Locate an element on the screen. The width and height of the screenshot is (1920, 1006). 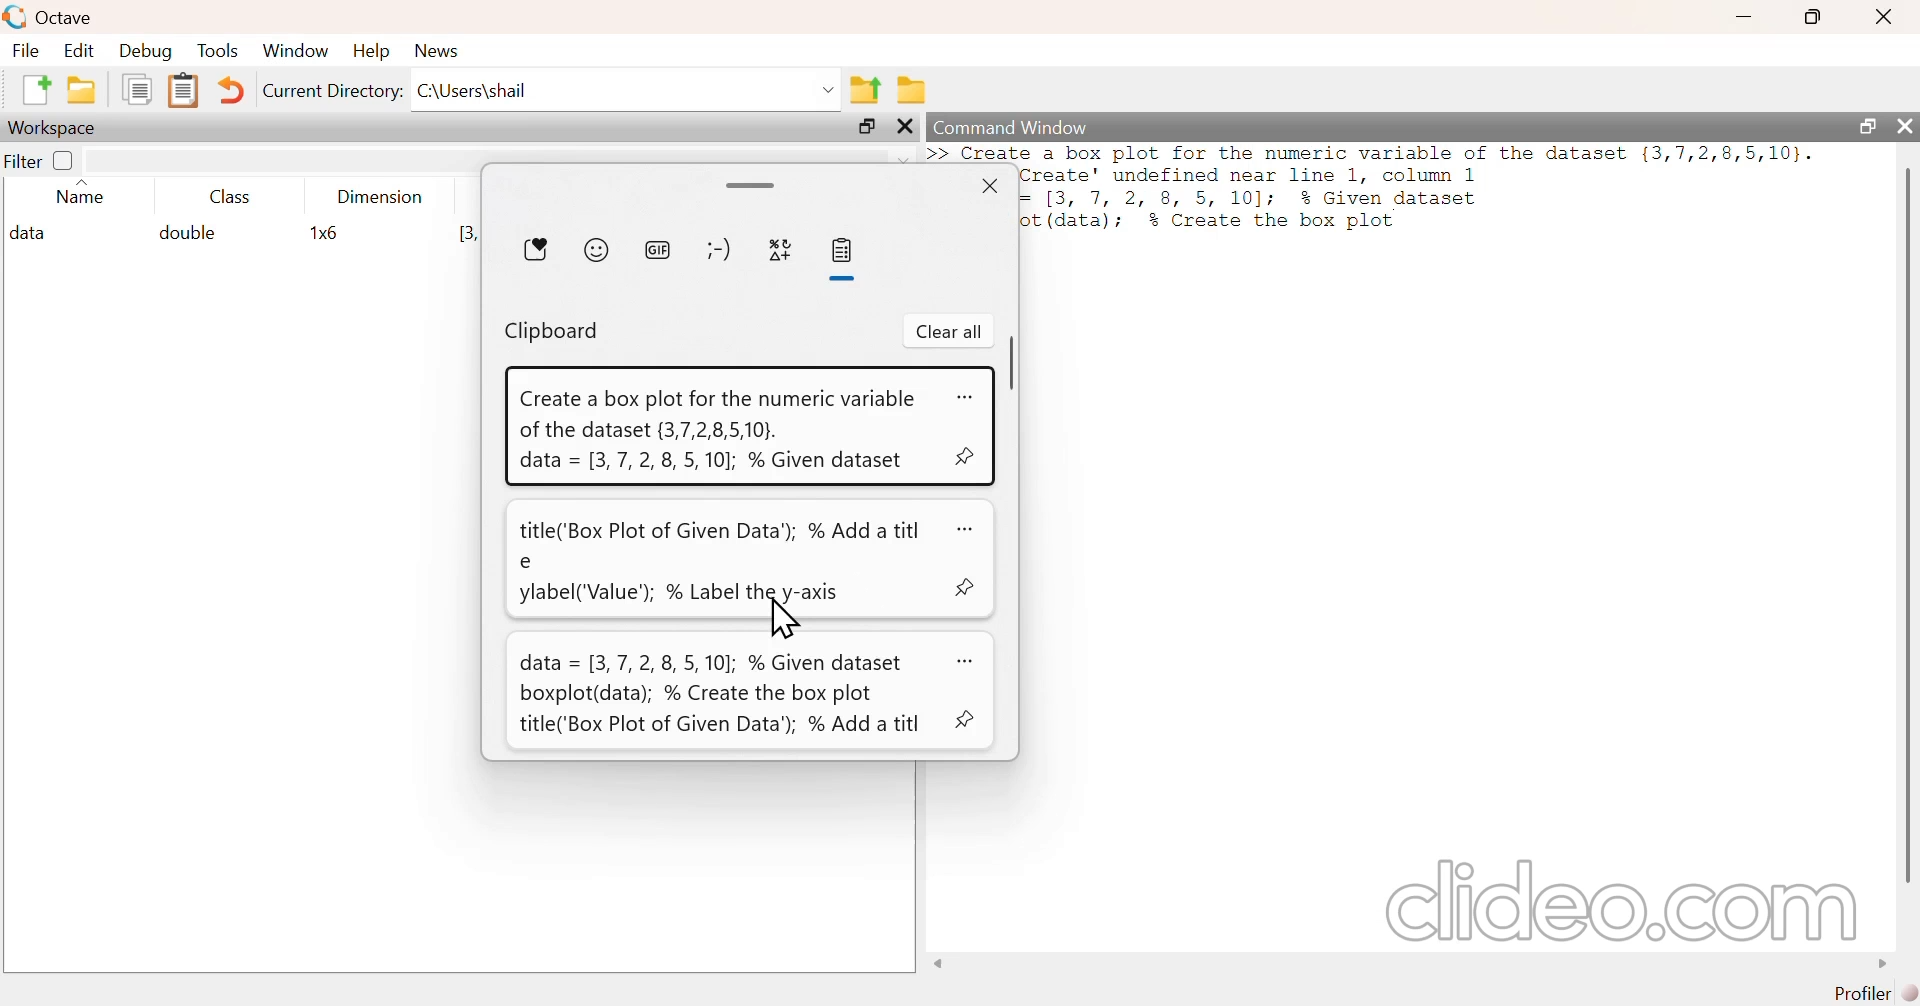
emoji is located at coordinates (596, 254).